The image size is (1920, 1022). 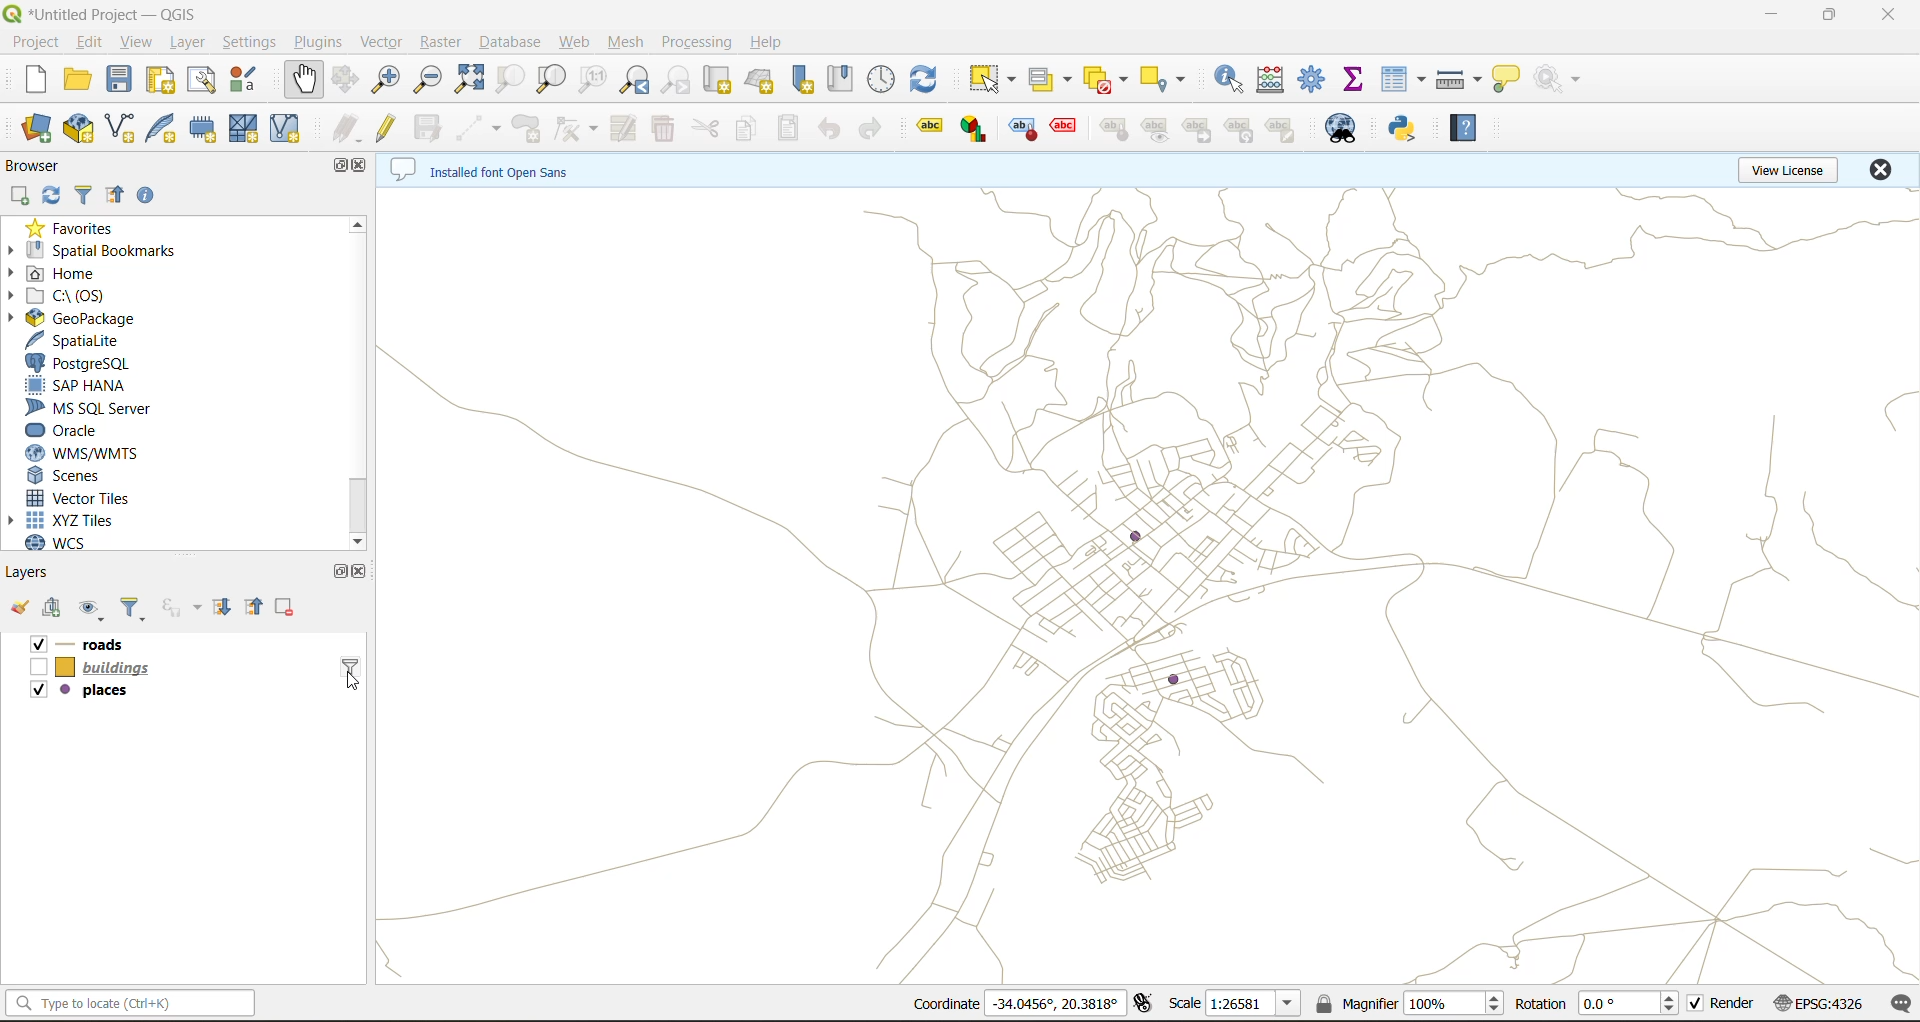 What do you see at coordinates (475, 129) in the screenshot?
I see `digitize` at bounding box center [475, 129].